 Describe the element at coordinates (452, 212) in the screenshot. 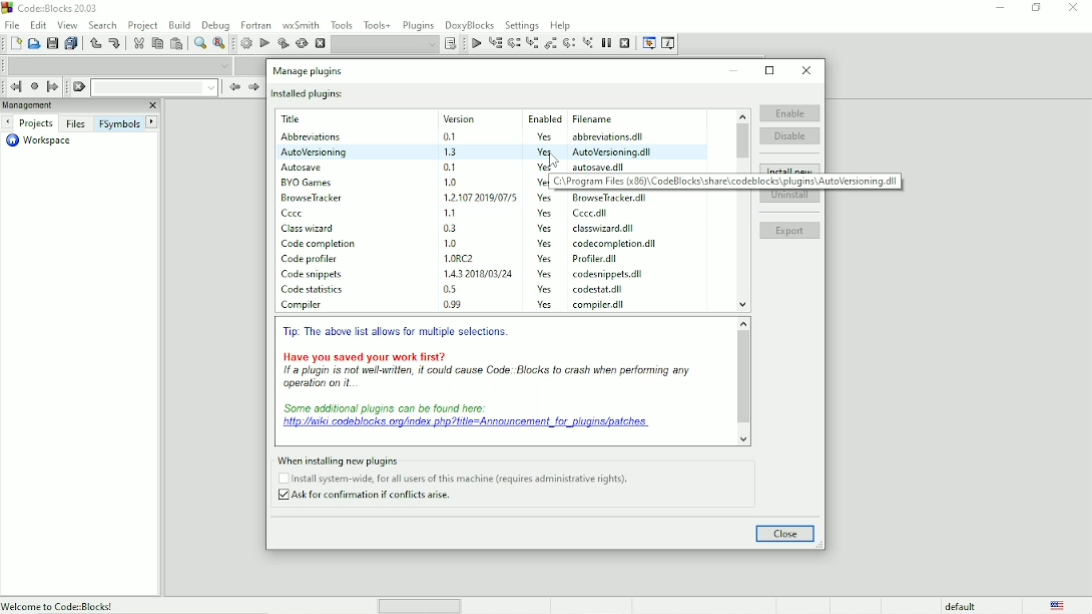

I see `1.1` at that location.